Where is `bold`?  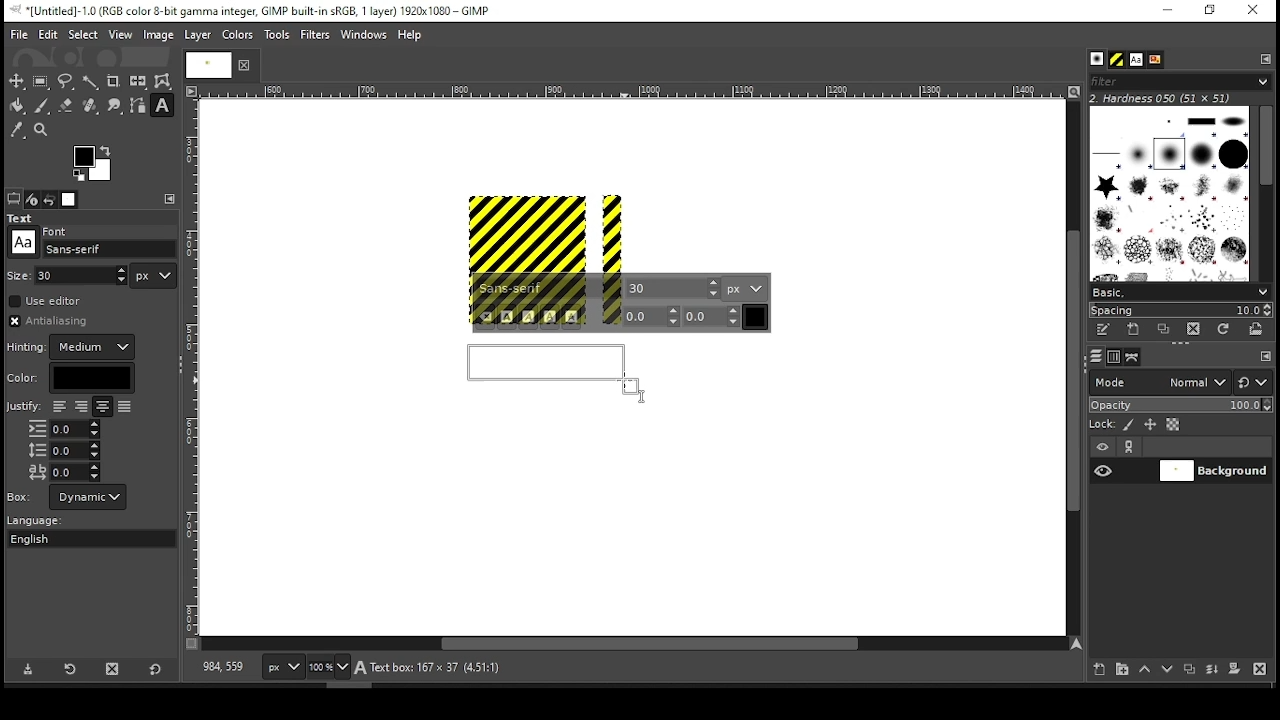
bold is located at coordinates (507, 317).